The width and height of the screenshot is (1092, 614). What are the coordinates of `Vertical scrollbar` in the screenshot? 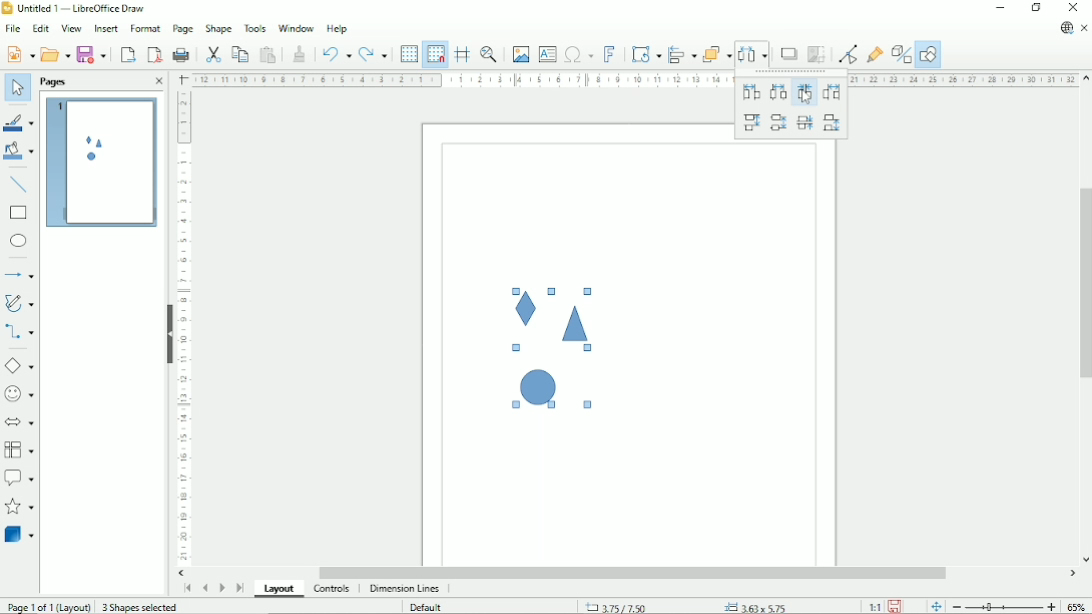 It's located at (1083, 282).